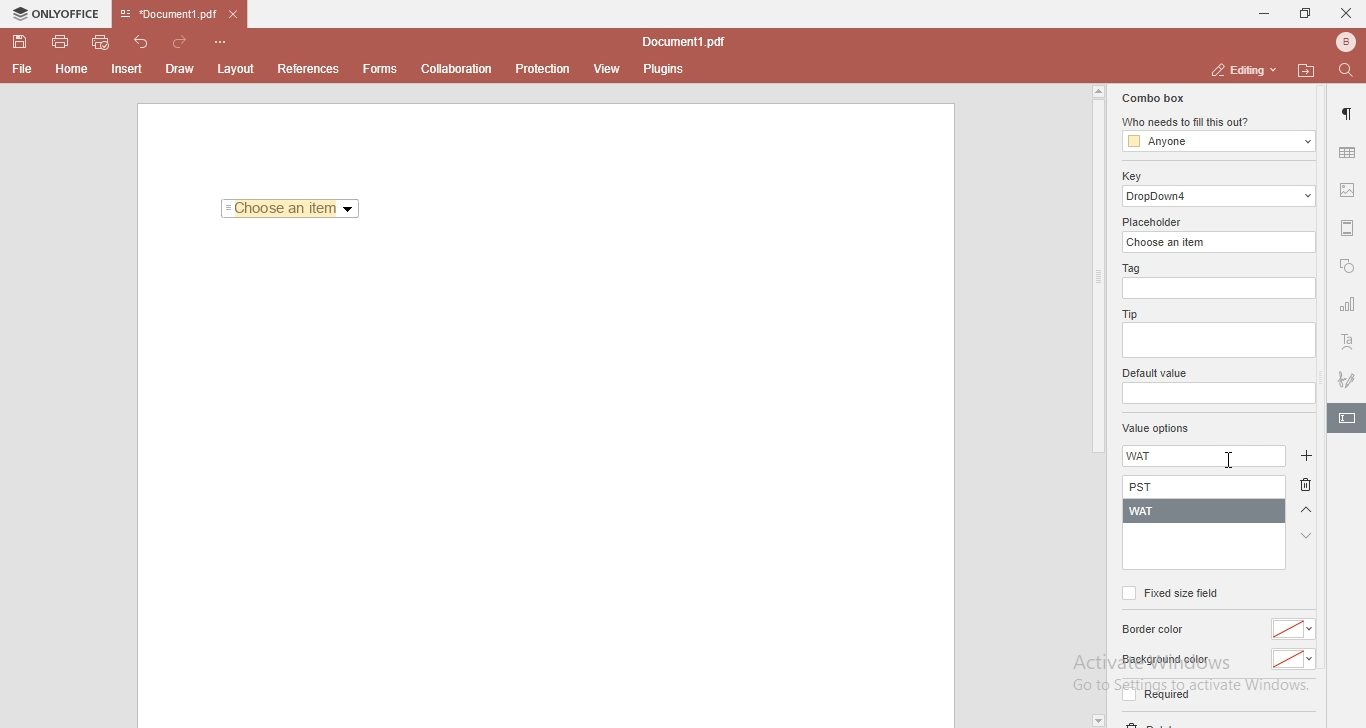 The image size is (1366, 728). Describe the element at coordinates (1205, 511) in the screenshot. I see `WAT added` at that location.